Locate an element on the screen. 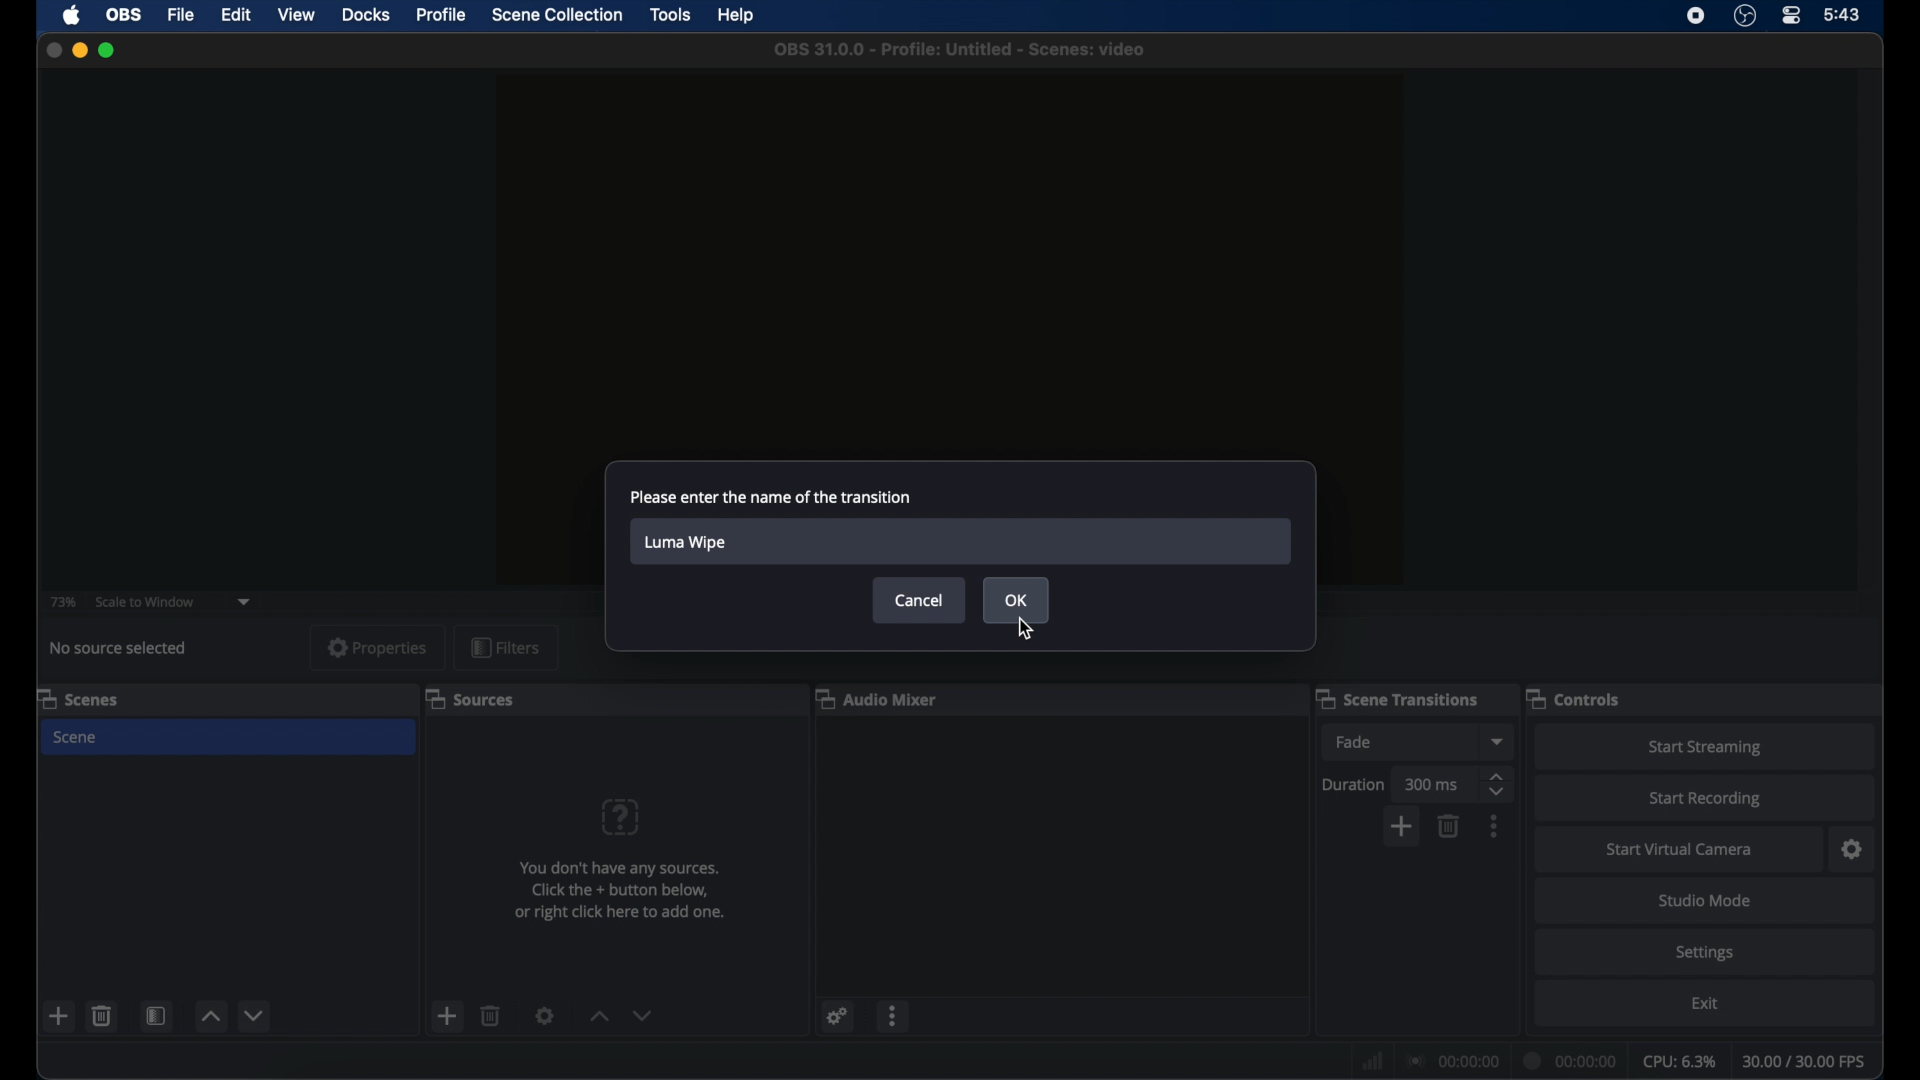 This screenshot has height=1080, width=1920. close is located at coordinates (53, 49).